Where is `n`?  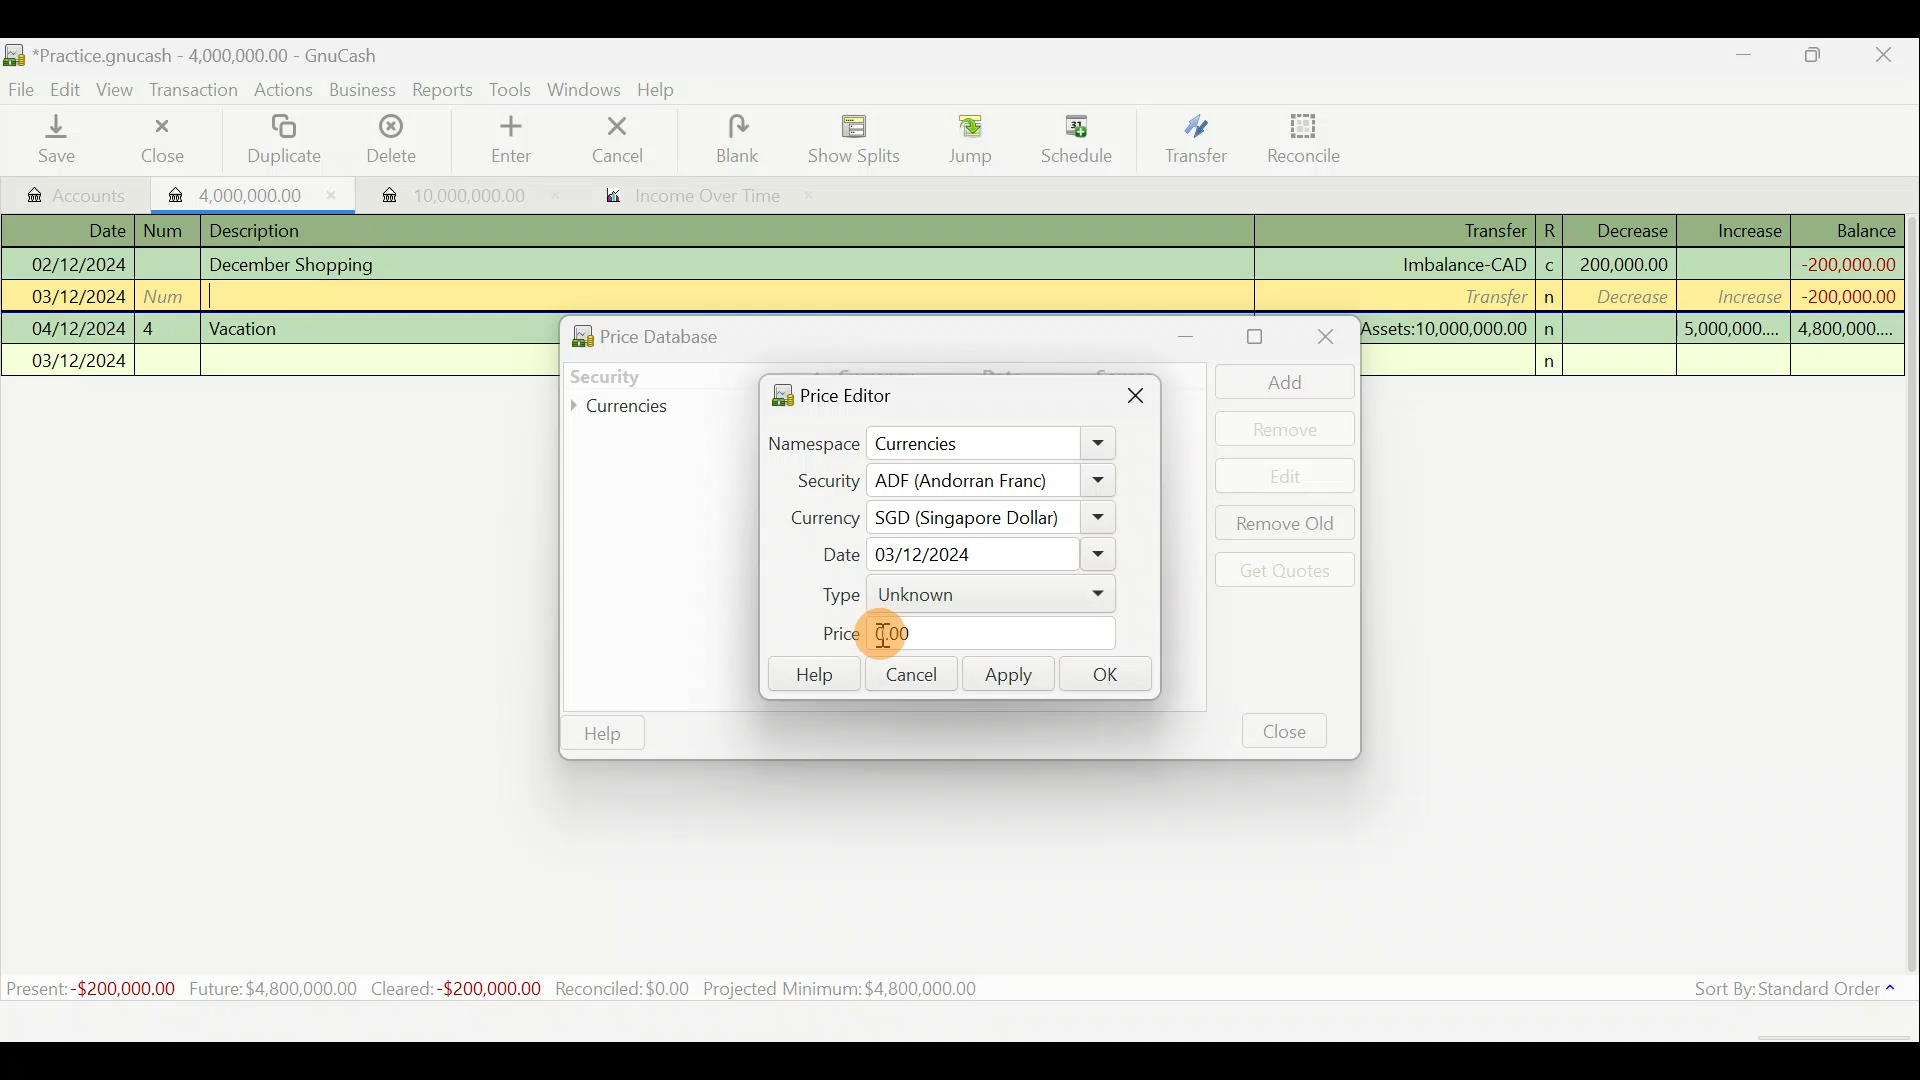
n is located at coordinates (1556, 362).